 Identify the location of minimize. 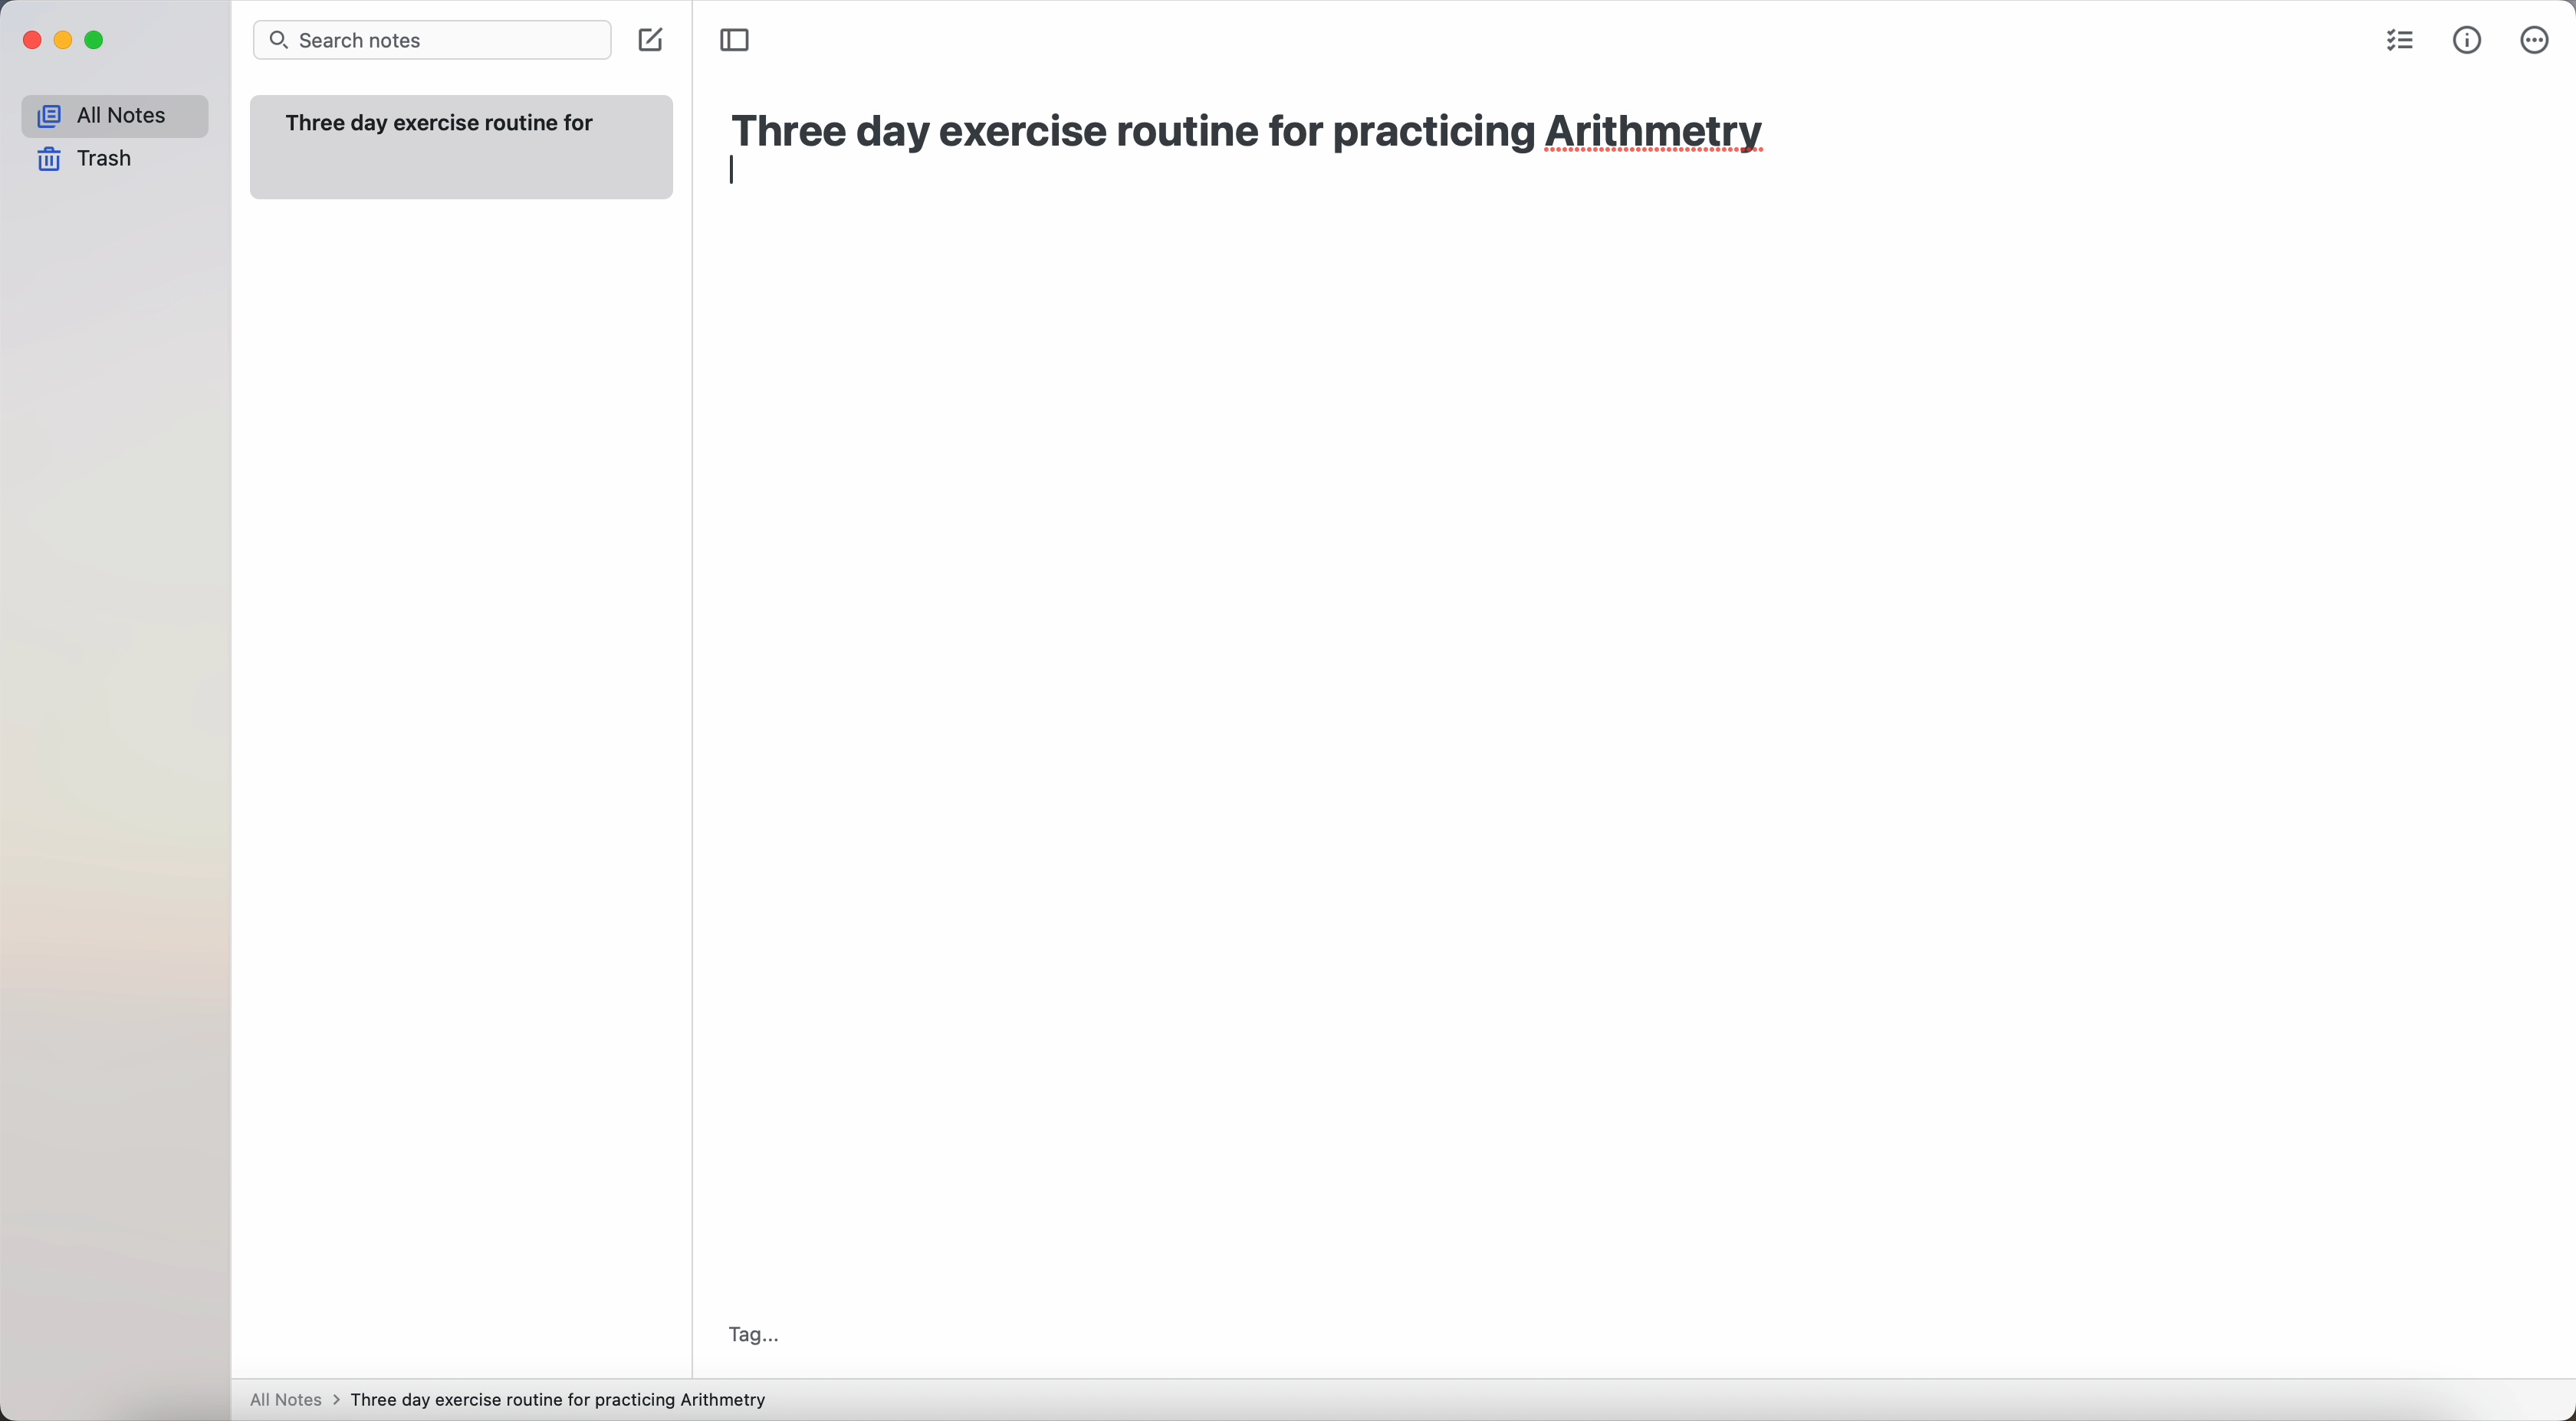
(63, 42).